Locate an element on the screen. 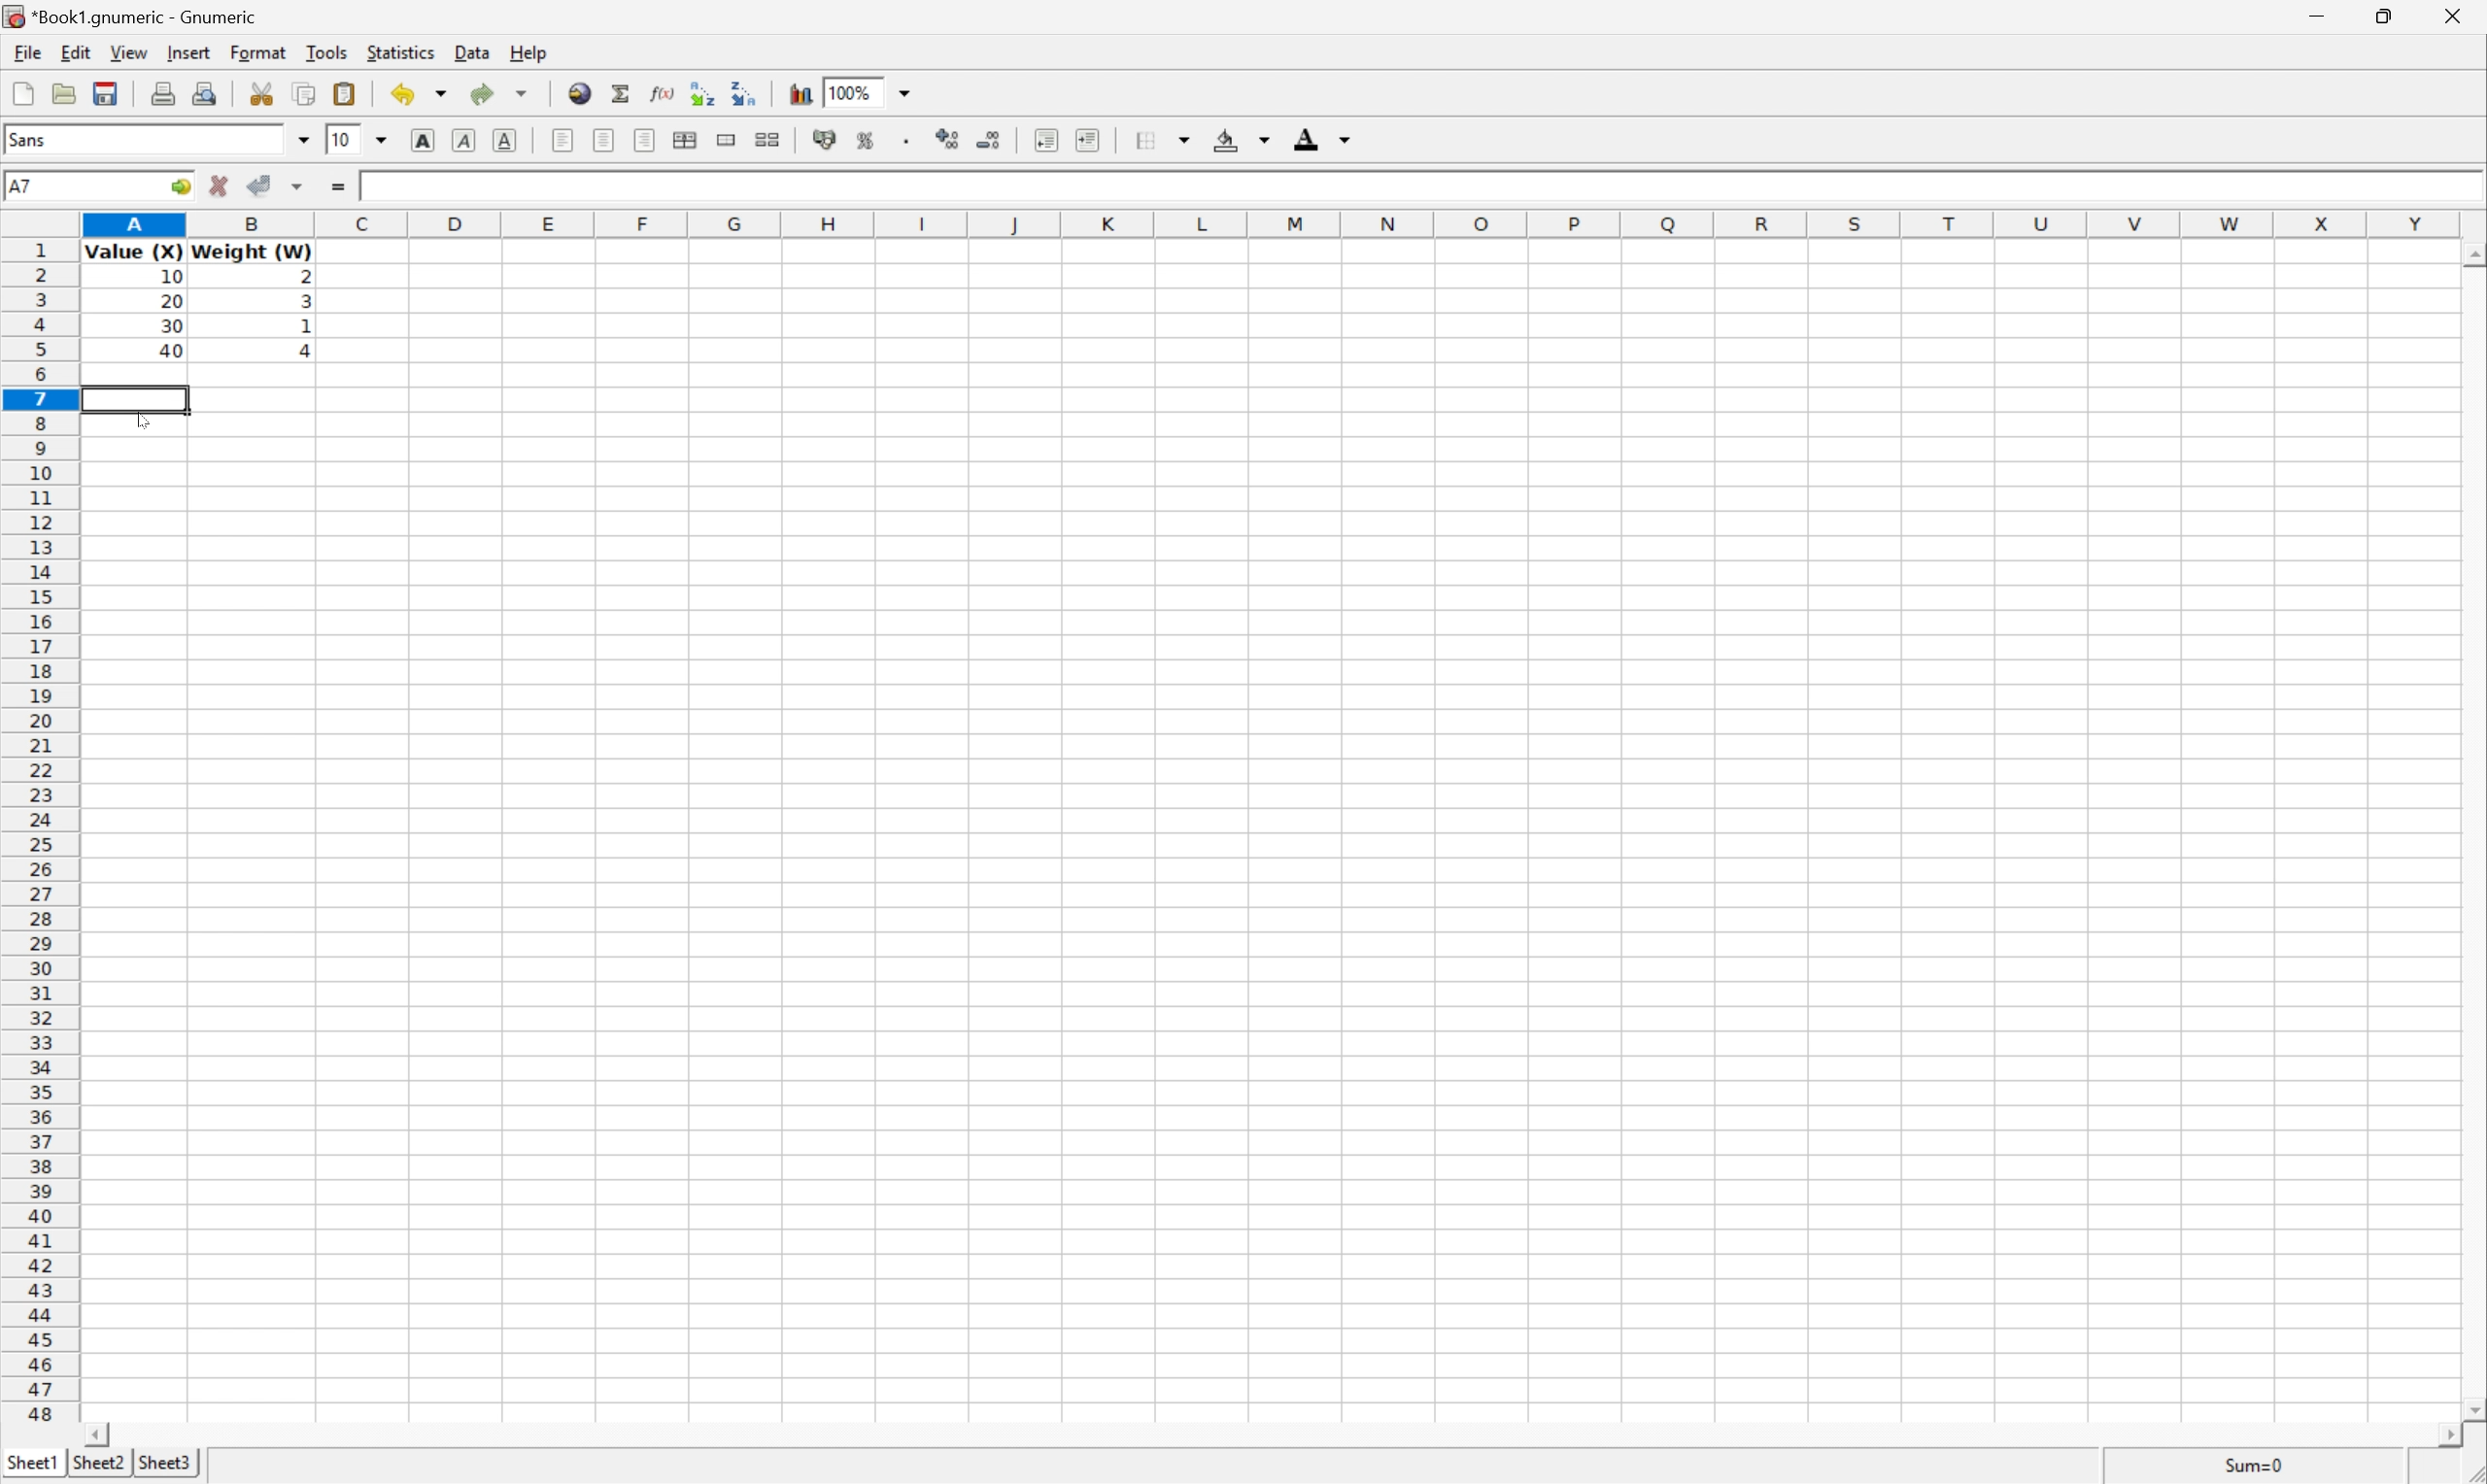 This screenshot has height=1484, width=2487. Format selection as accounting is located at coordinates (826, 142).